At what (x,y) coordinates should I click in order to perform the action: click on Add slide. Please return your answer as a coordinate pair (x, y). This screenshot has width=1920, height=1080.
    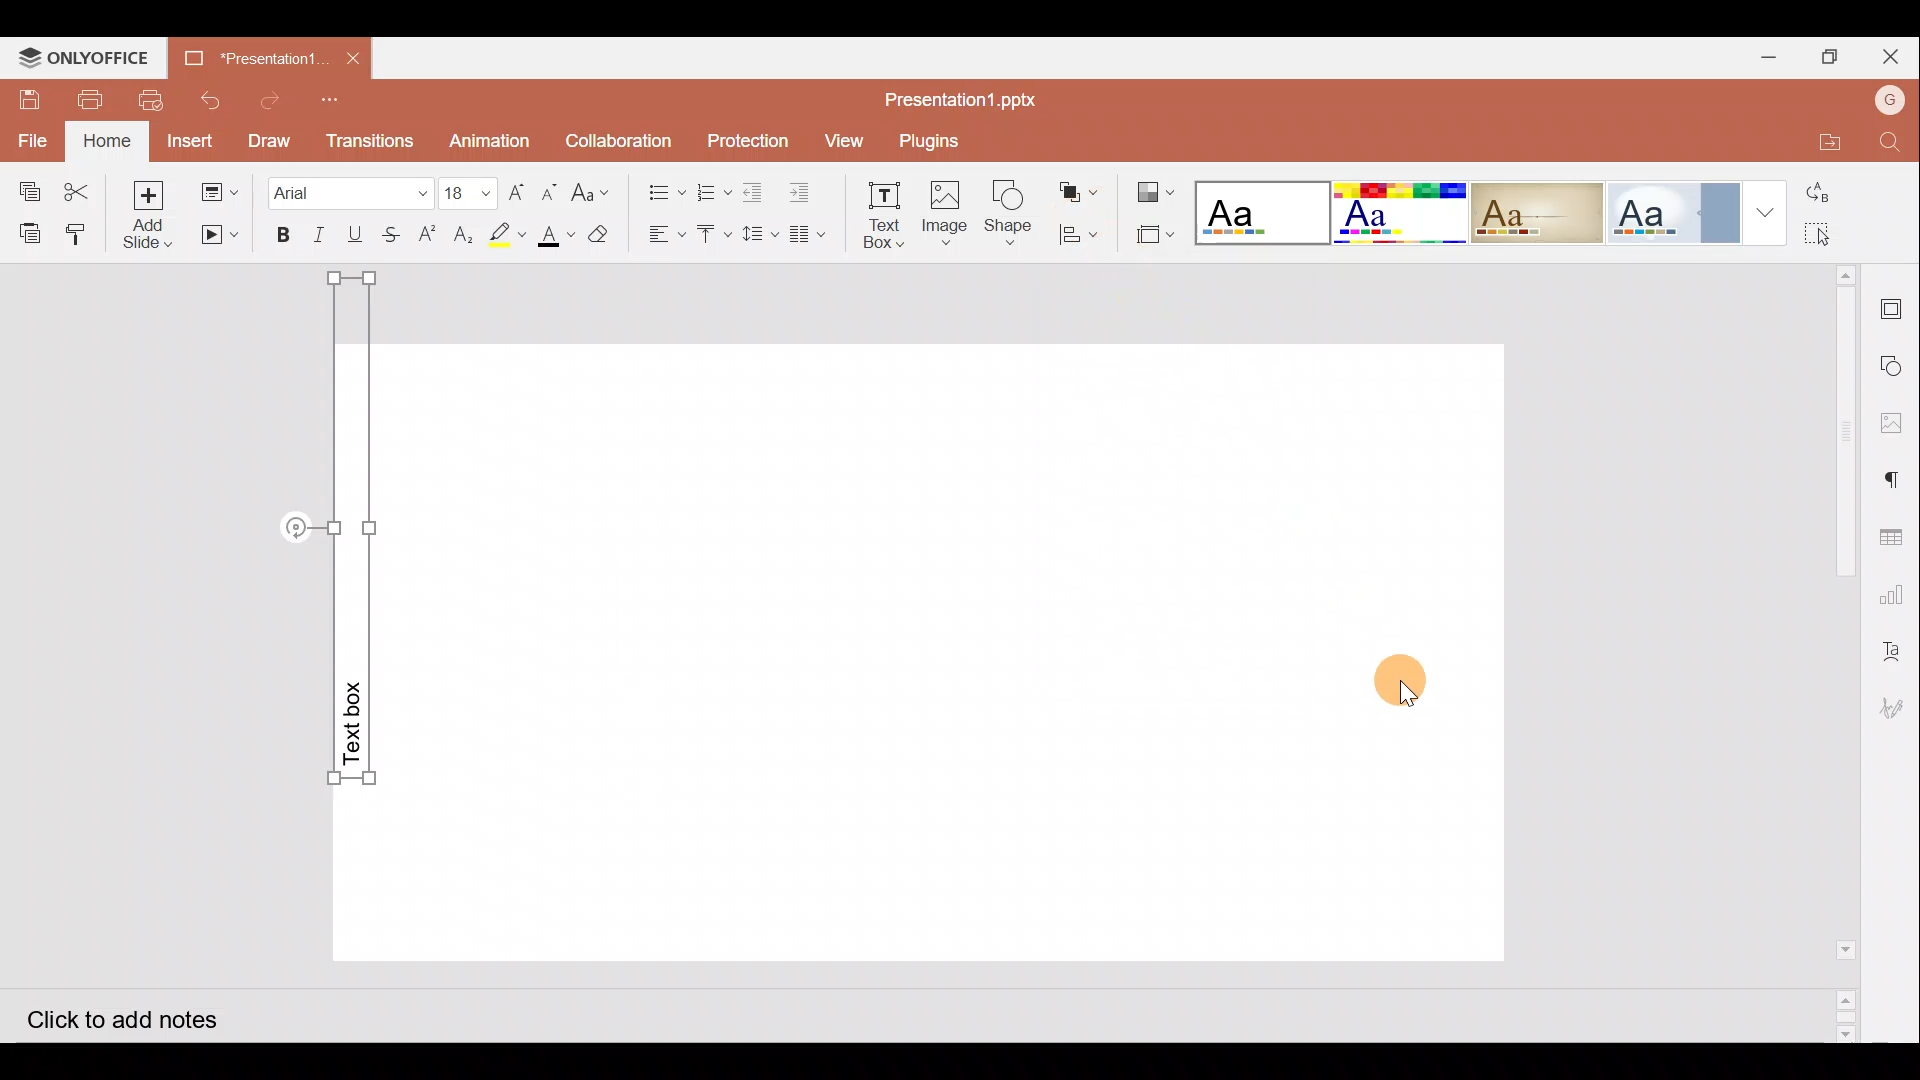
    Looking at the image, I should click on (155, 216).